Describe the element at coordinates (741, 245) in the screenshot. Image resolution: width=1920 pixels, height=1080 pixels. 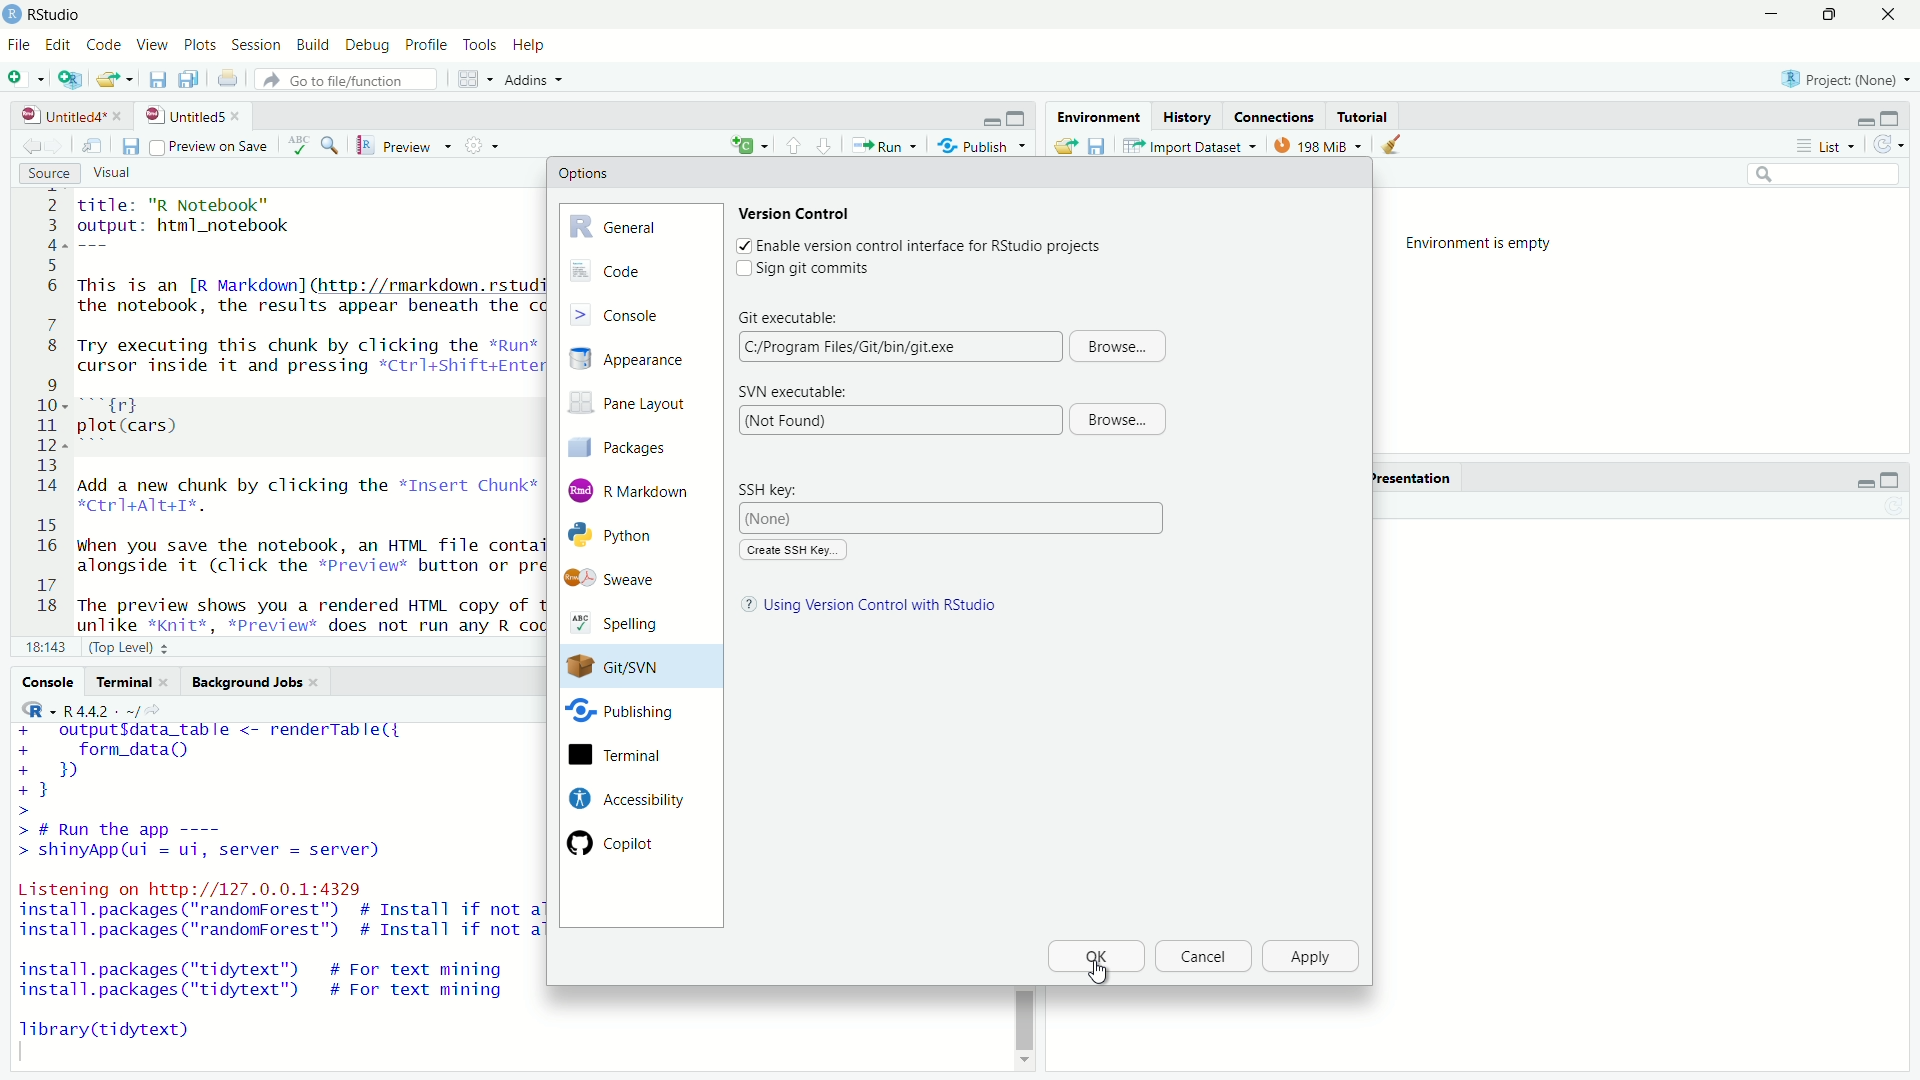
I see `check box` at that location.